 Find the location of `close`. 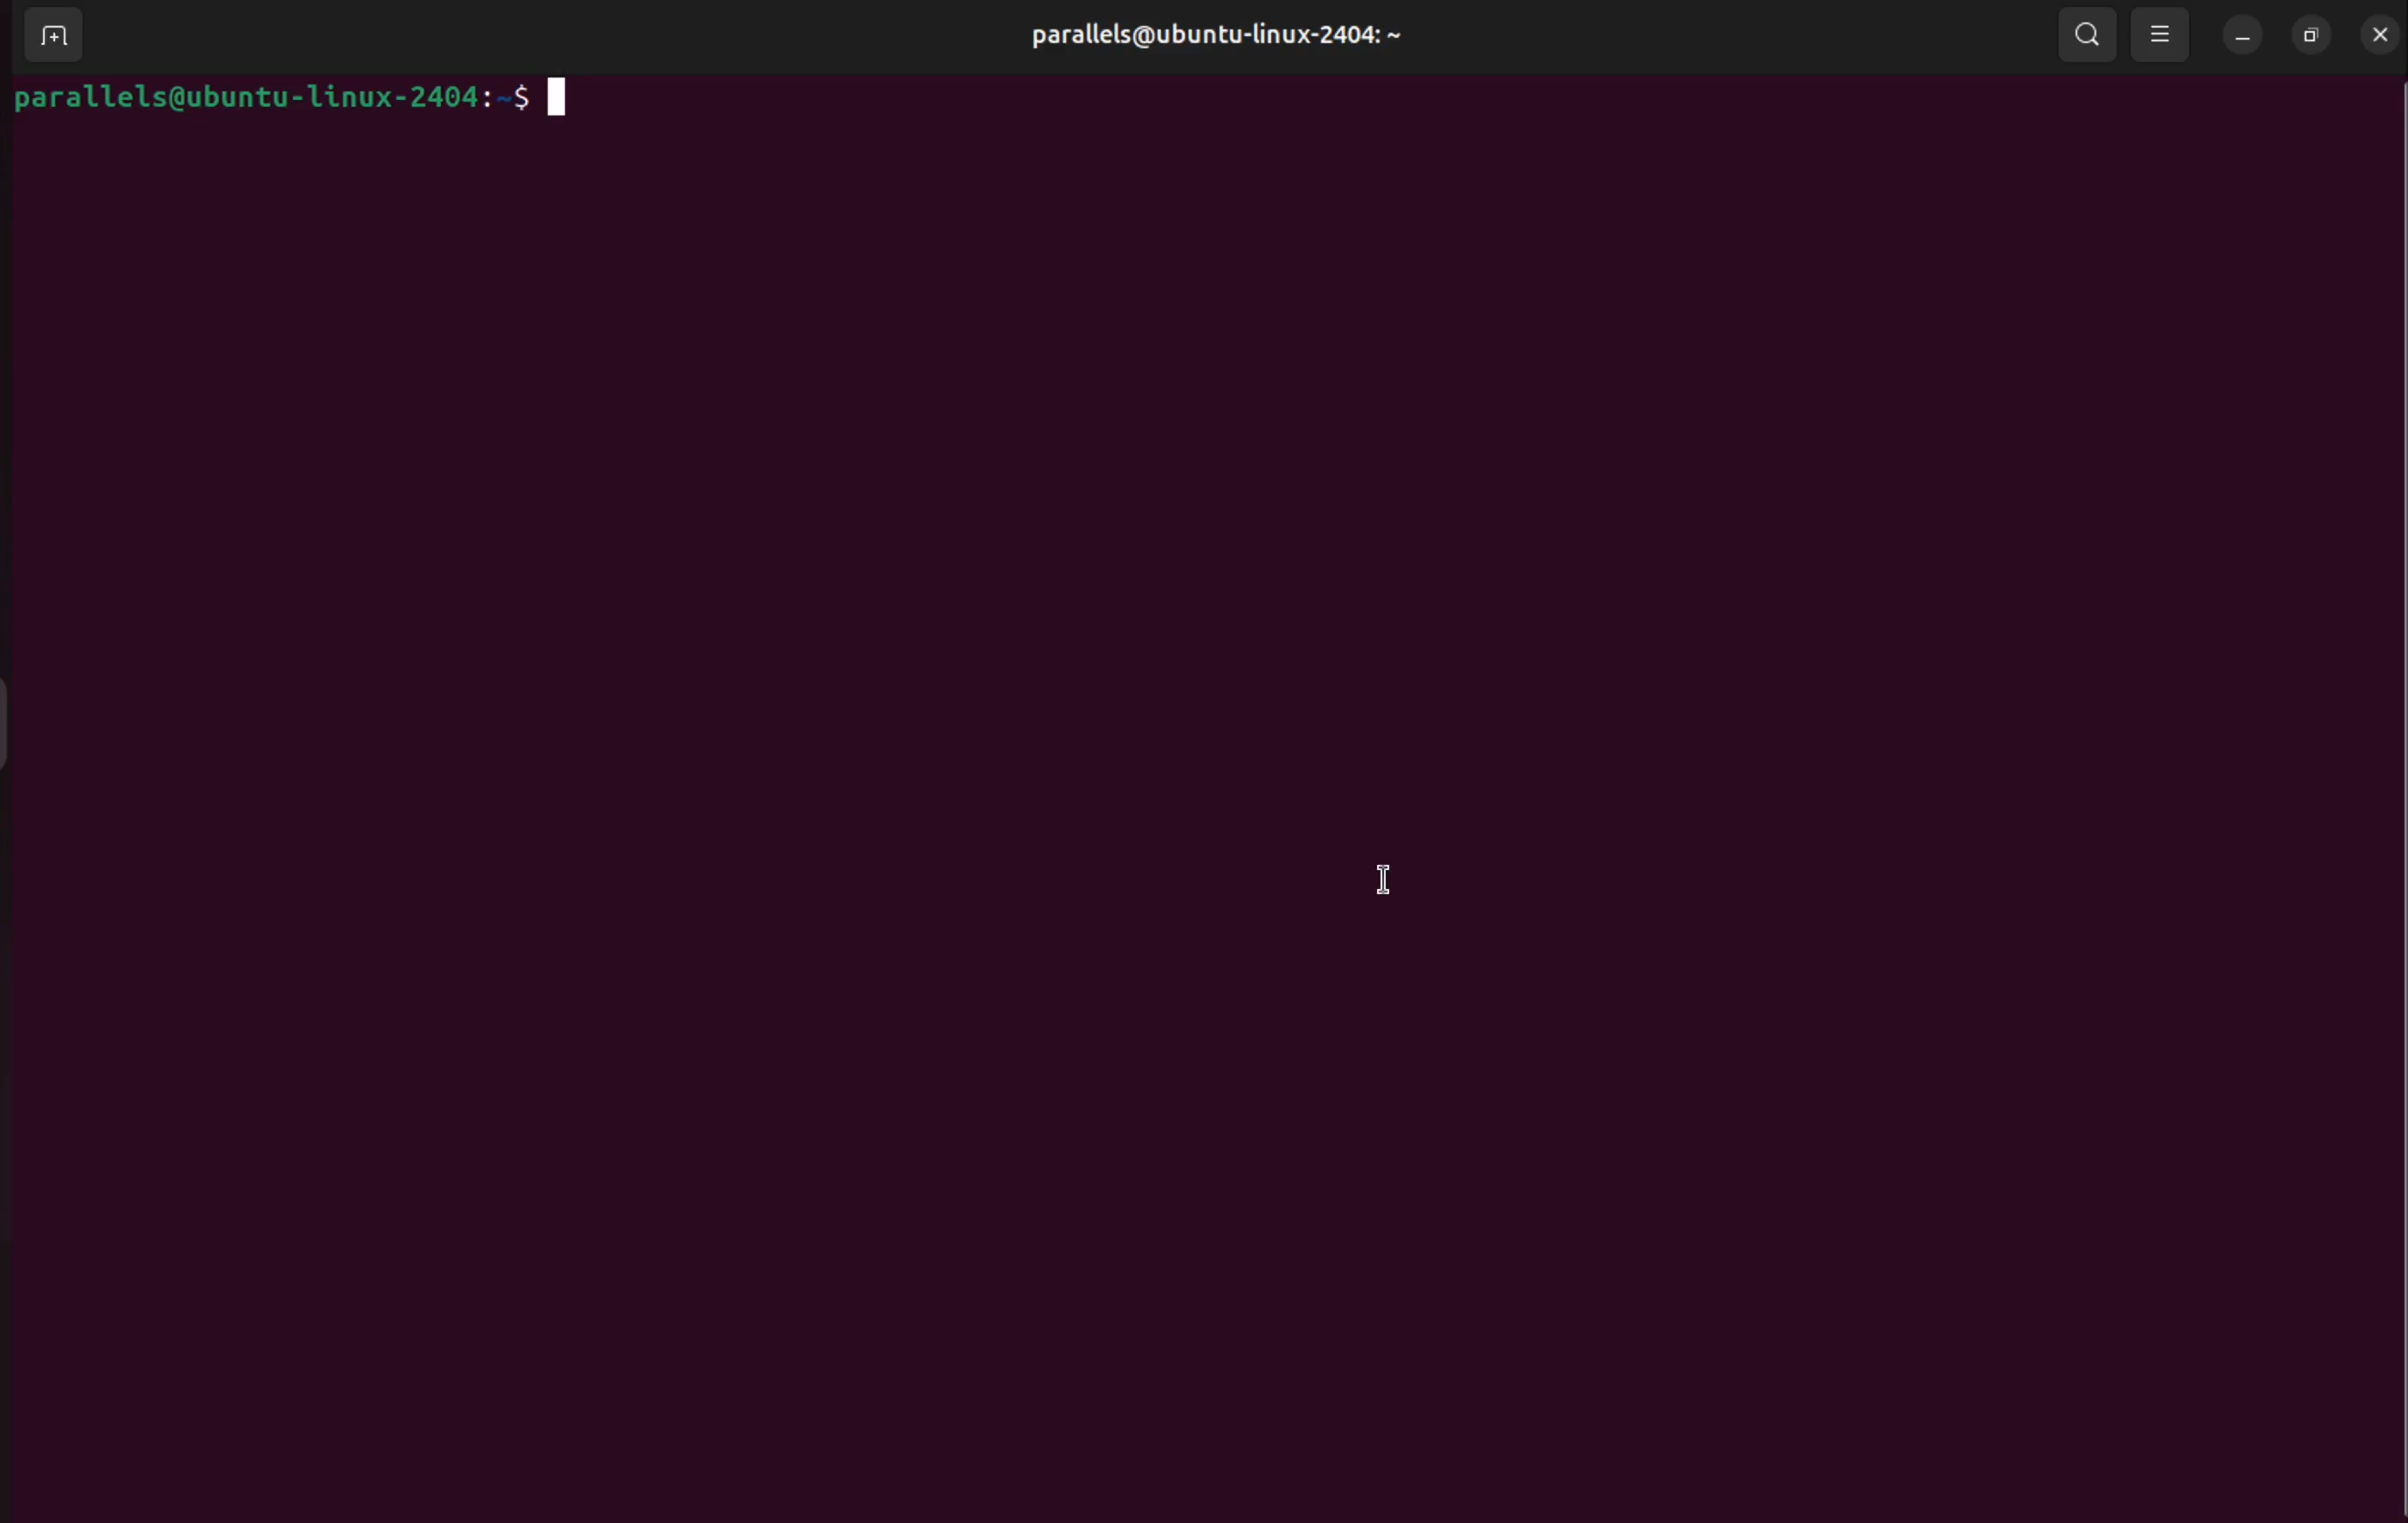

close is located at coordinates (2381, 36).